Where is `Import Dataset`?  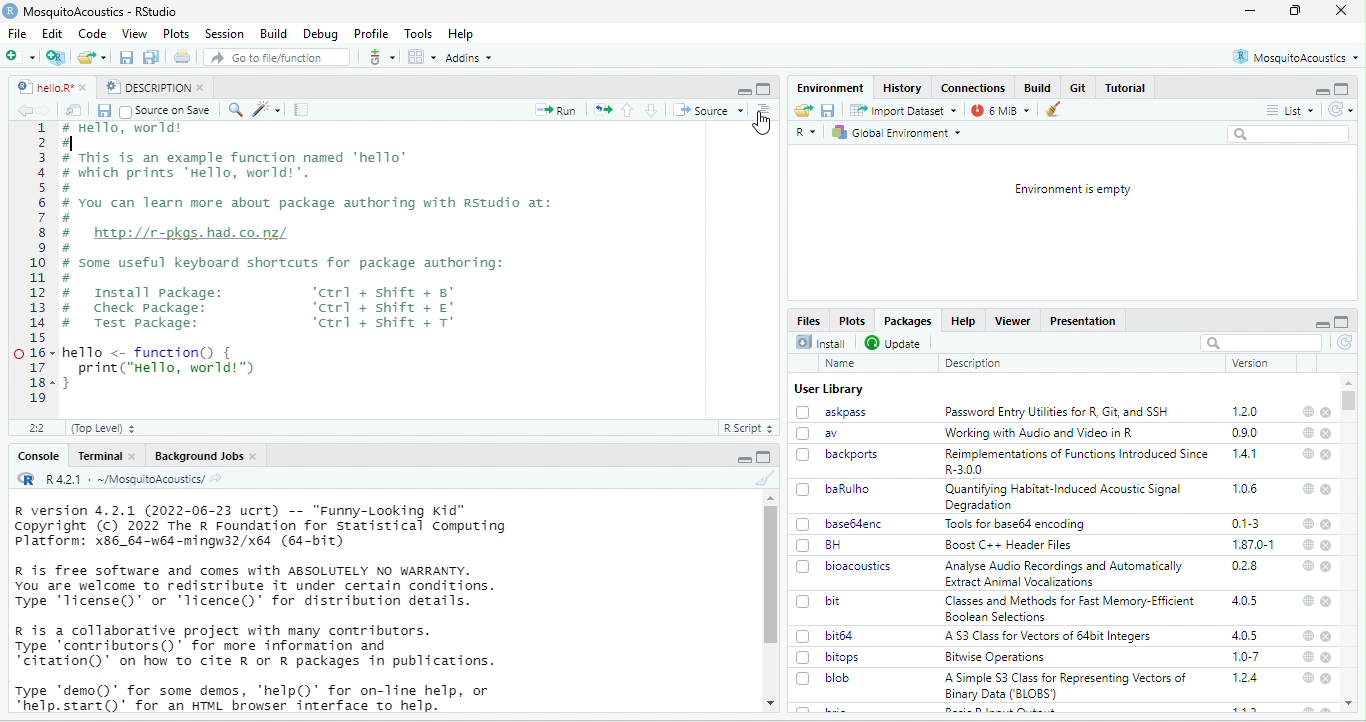
Import Dataset is located at coordinates (903, 110).